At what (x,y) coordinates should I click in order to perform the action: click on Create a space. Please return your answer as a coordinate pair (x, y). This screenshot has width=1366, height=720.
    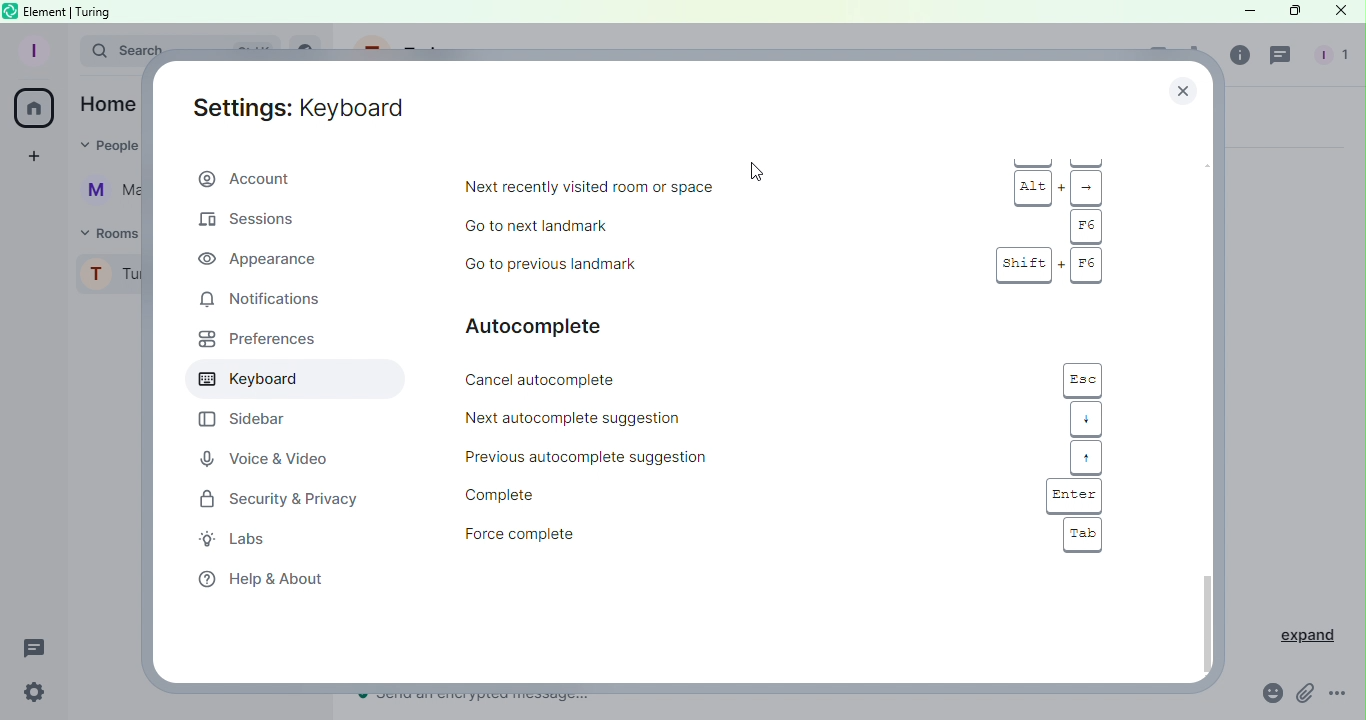
    Looking at the image, I should click on (30, 159).